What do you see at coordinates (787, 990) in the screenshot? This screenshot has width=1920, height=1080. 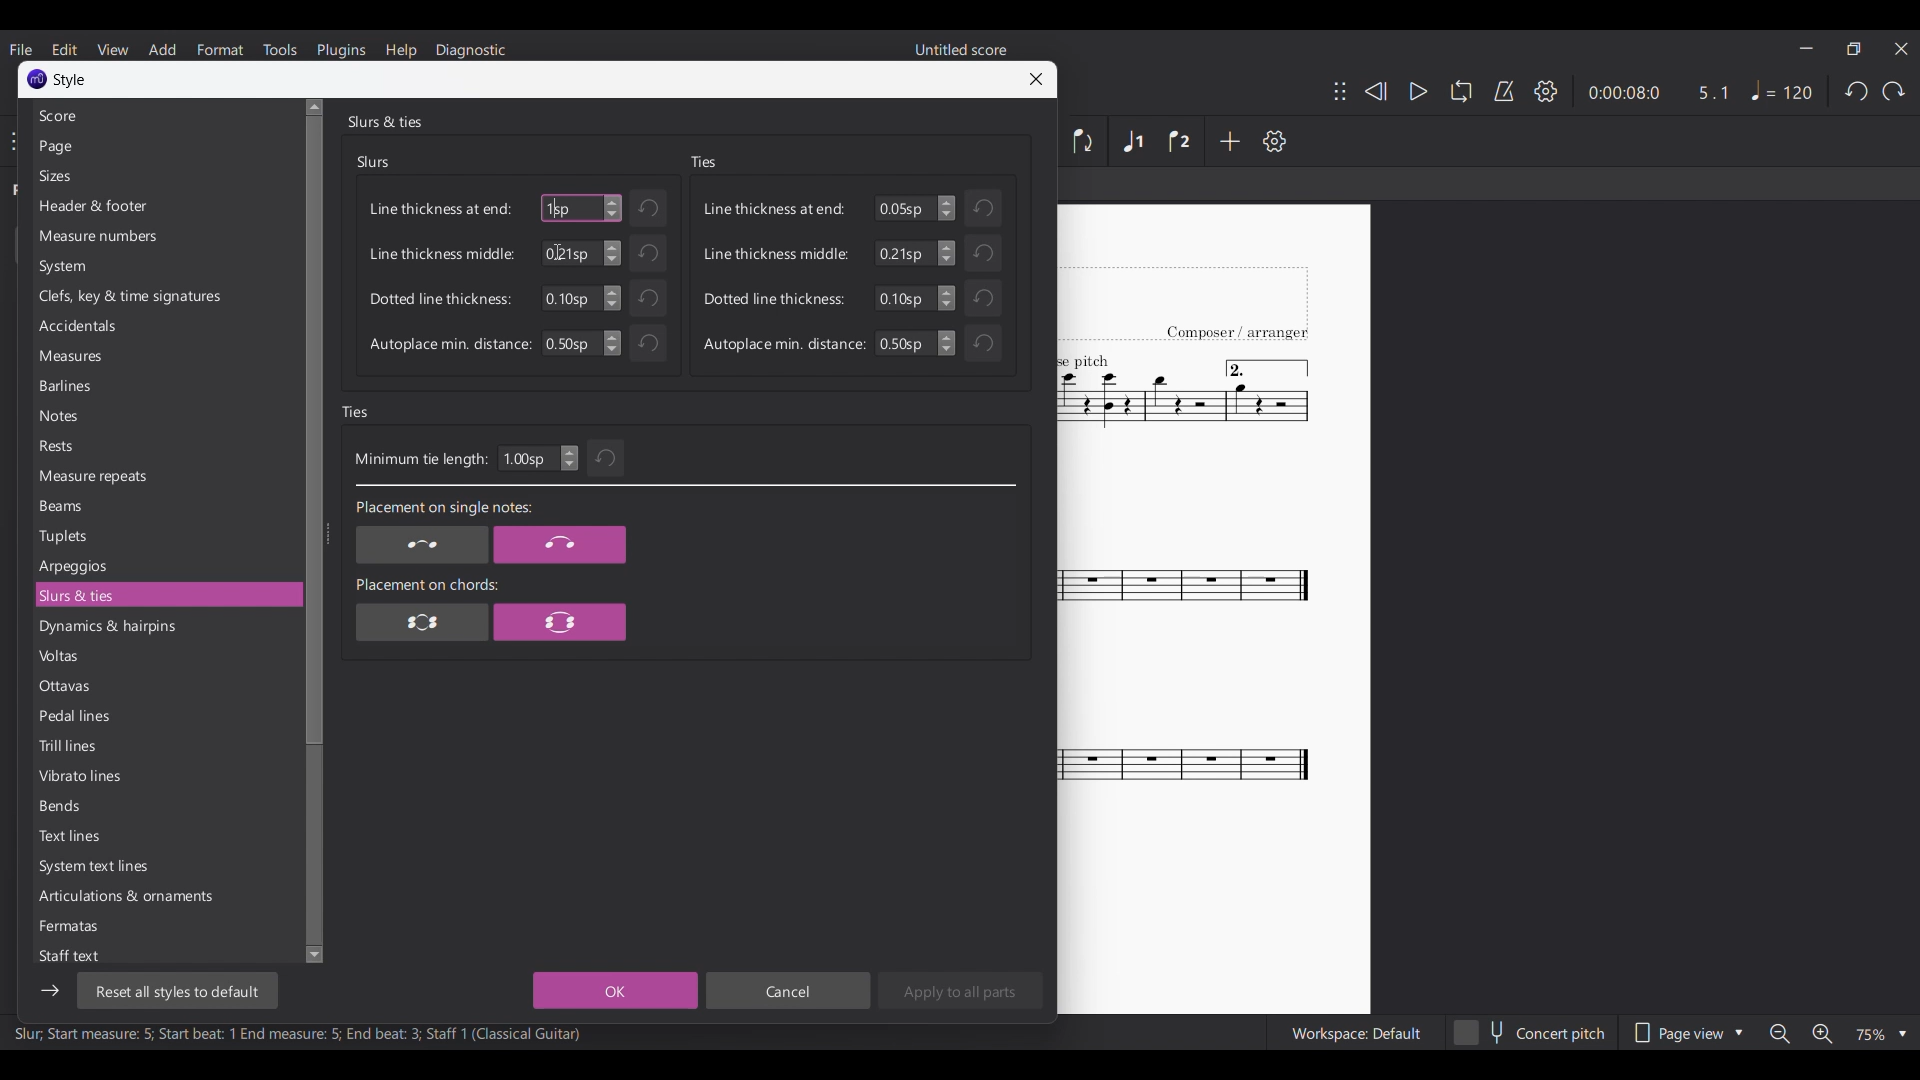 I see `Cancel` at bounding box center [787, 990].